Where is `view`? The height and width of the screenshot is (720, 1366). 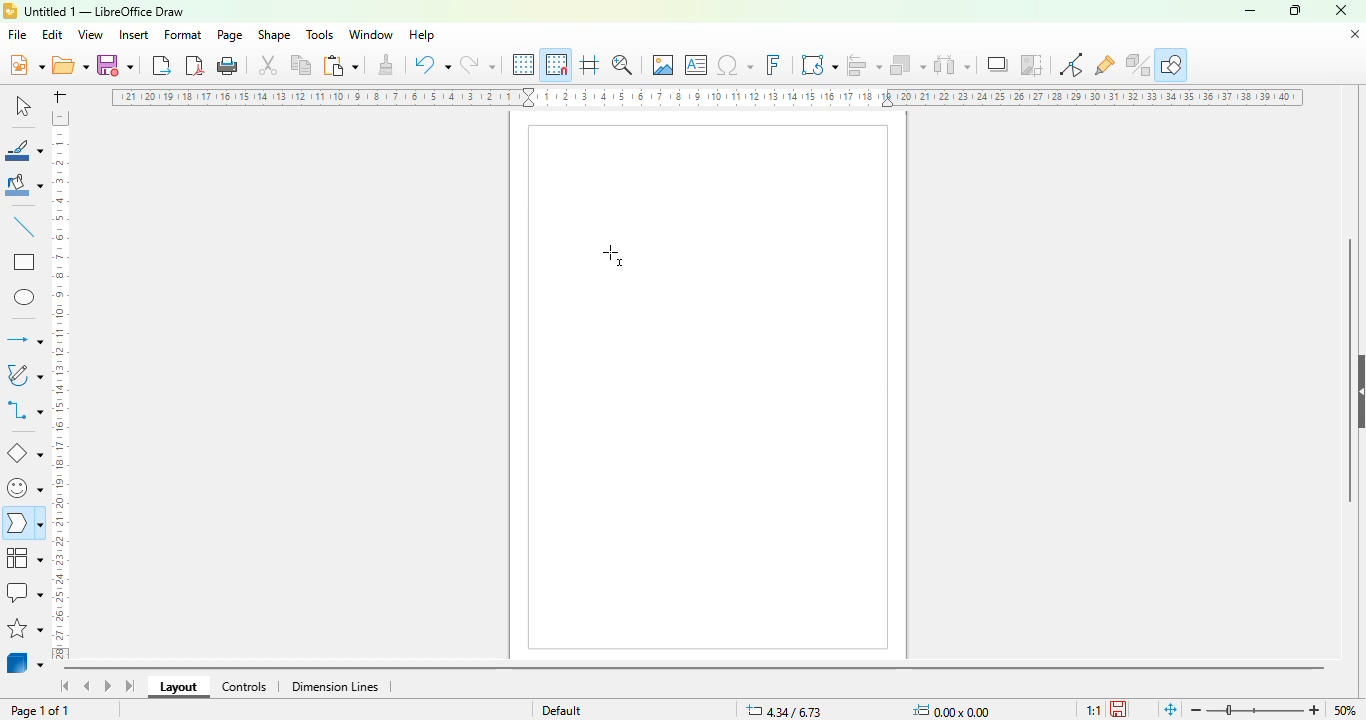 view is located at coordinates (90, 35).